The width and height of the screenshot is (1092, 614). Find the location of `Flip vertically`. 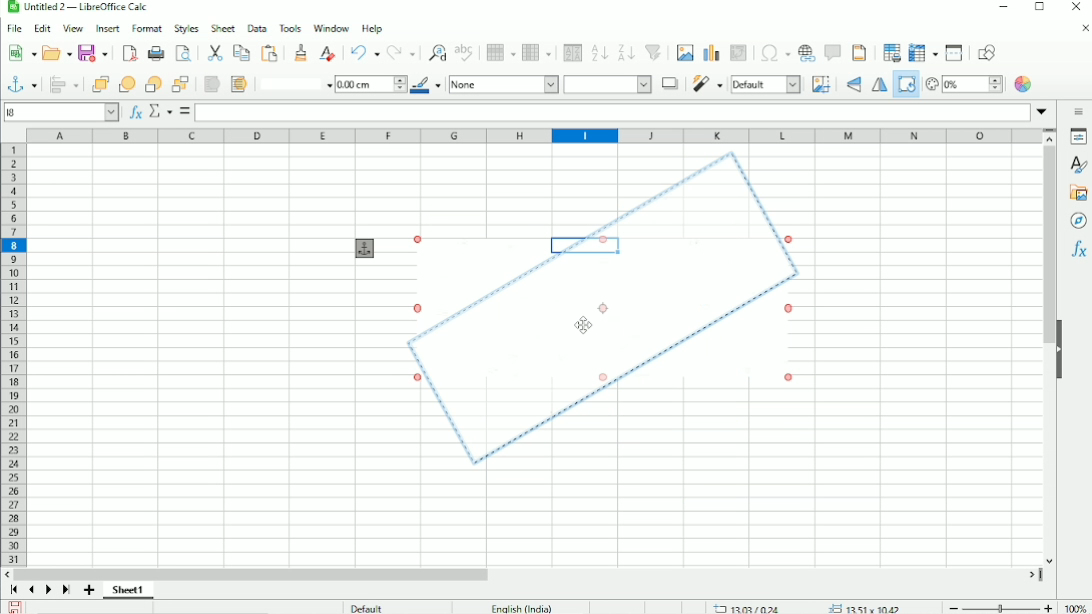

Flip vertically is located at coordinates (854, 85).